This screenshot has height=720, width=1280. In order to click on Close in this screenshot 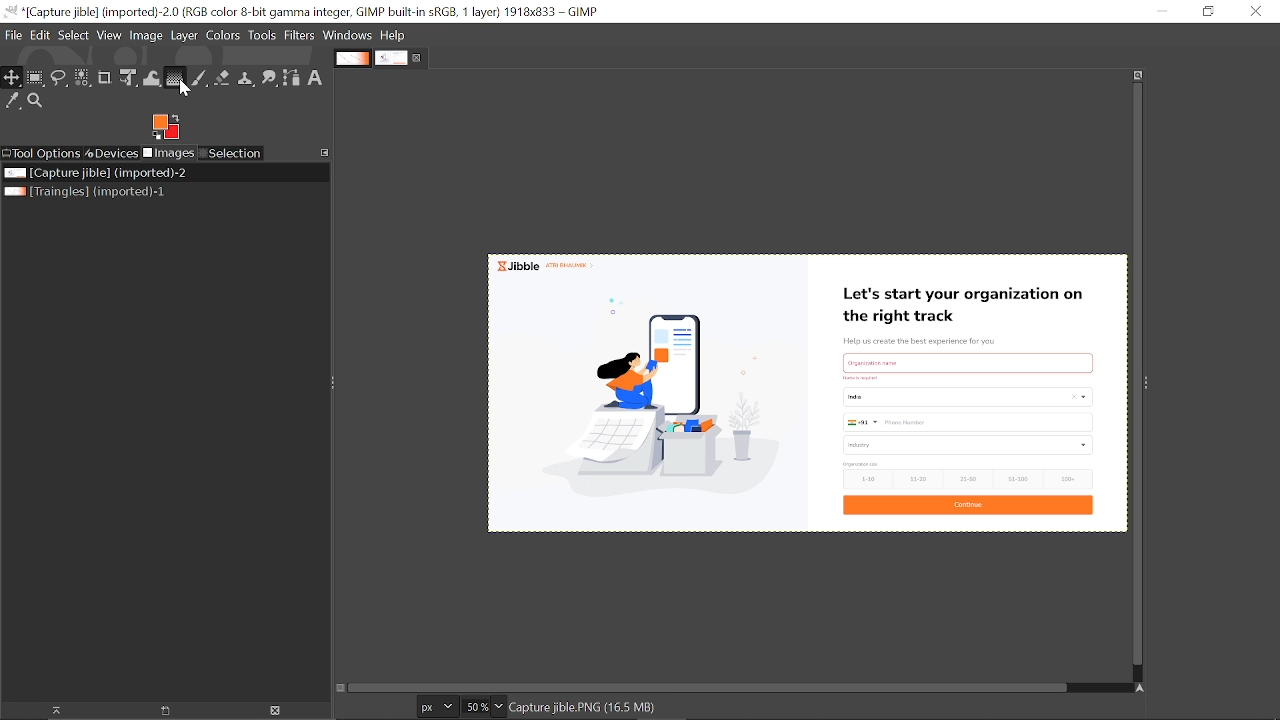, I will do `click(1254, 11)`.